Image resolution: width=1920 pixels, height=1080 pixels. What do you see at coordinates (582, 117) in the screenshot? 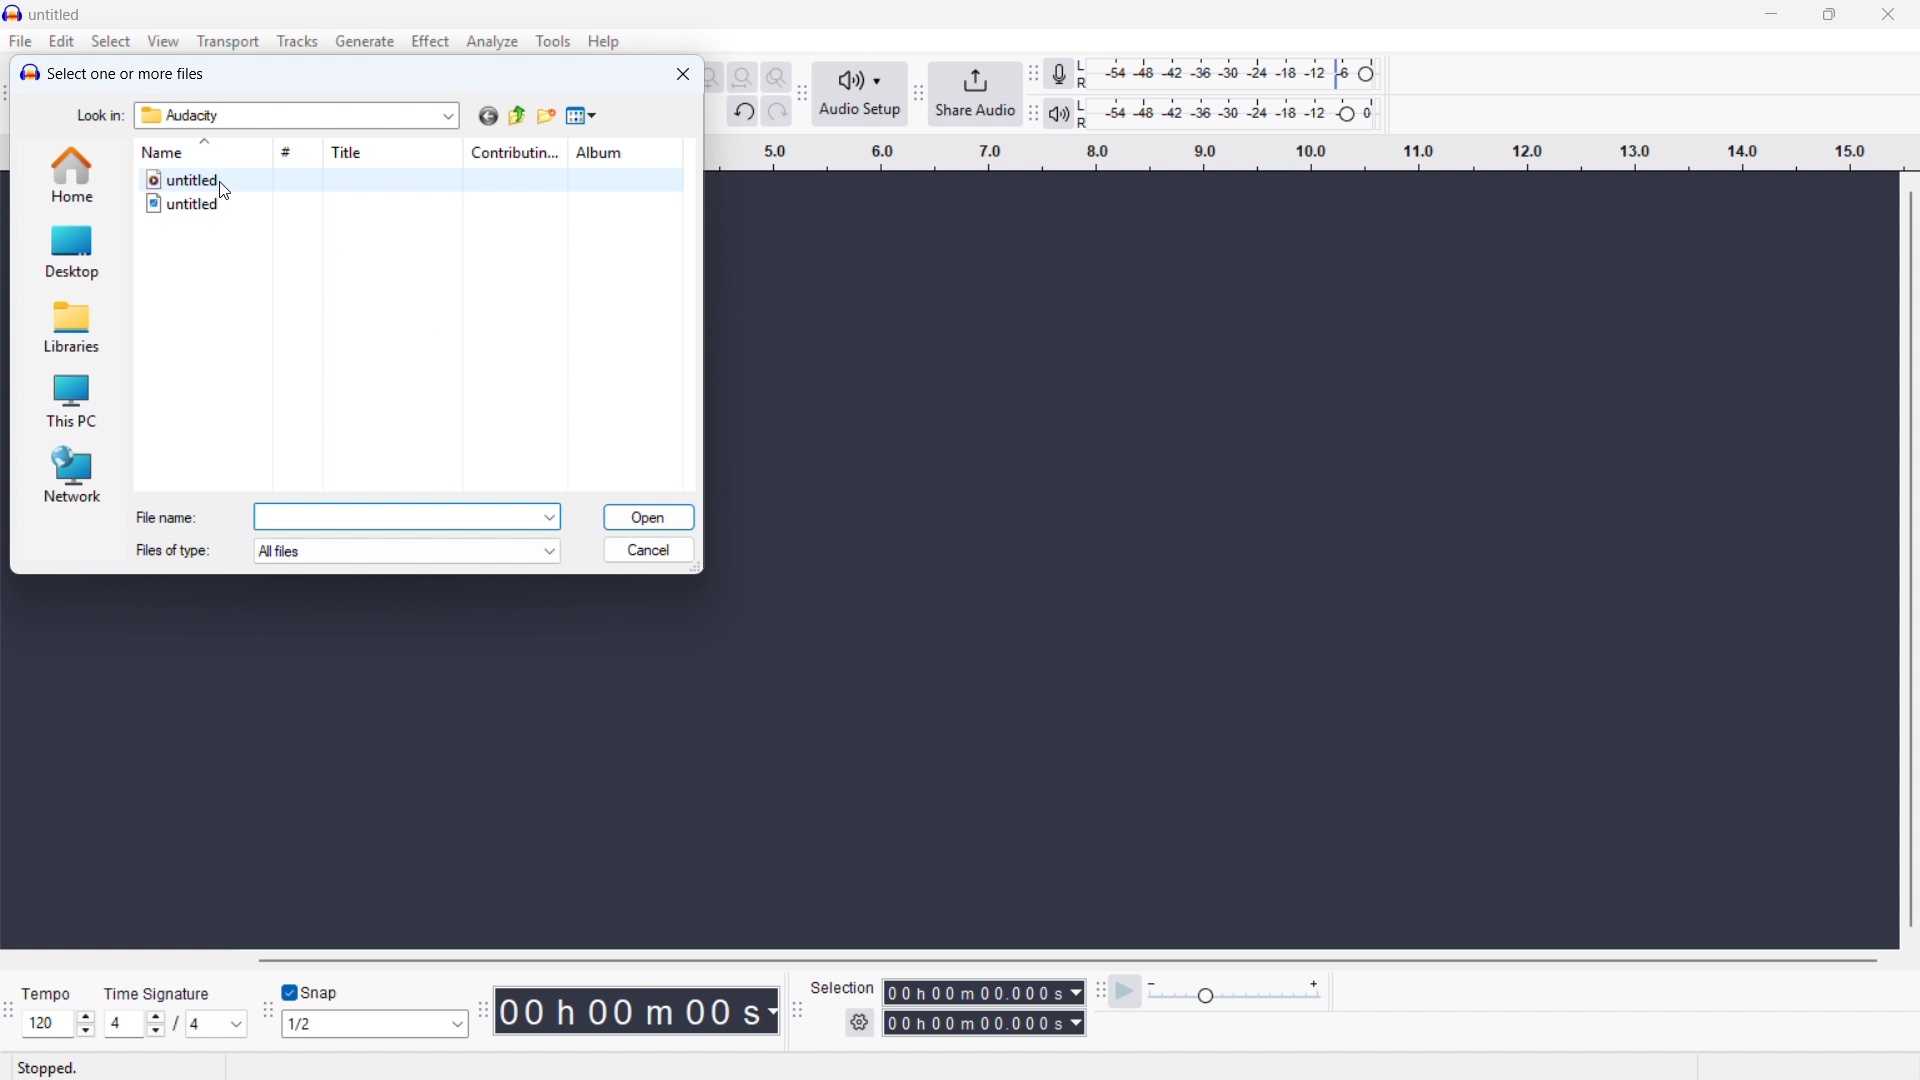
I see `Select view` at bounding box center [582, 117].